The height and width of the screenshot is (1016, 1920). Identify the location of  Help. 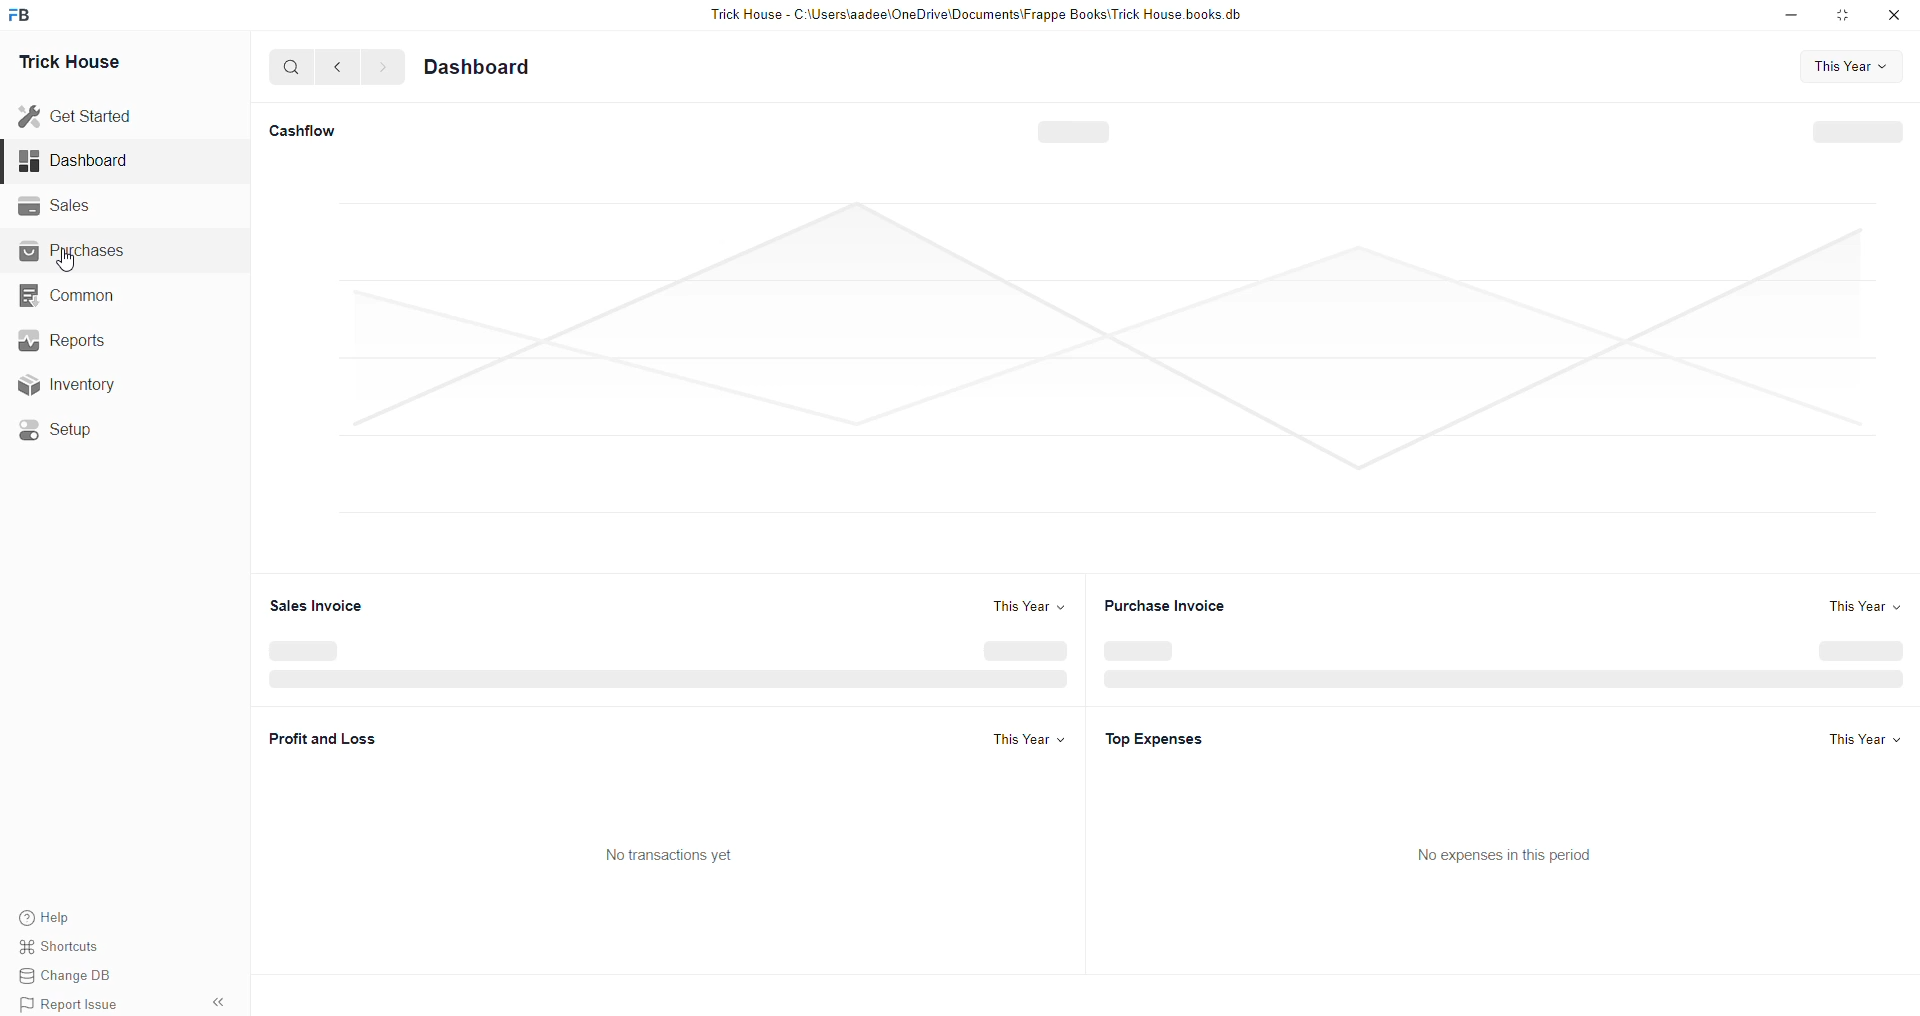
(75, 915).